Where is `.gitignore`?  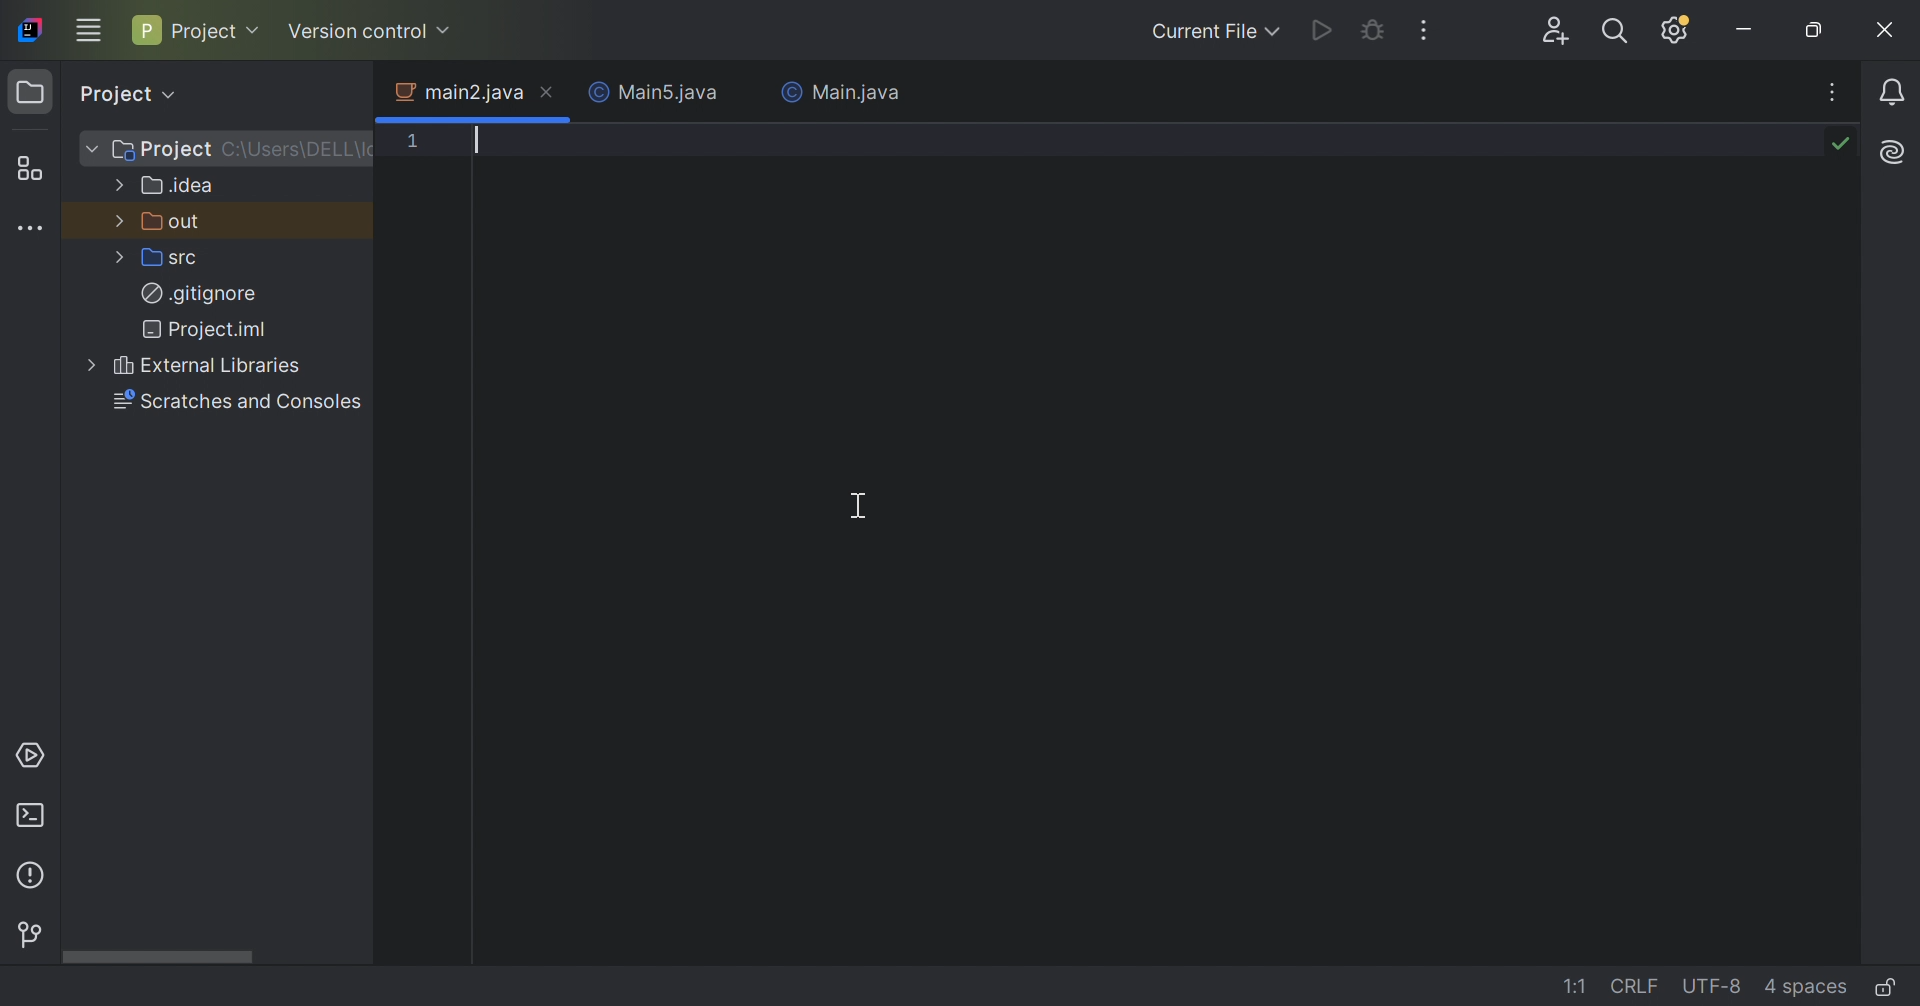 .gitignore is located at coordinates (199, 291).